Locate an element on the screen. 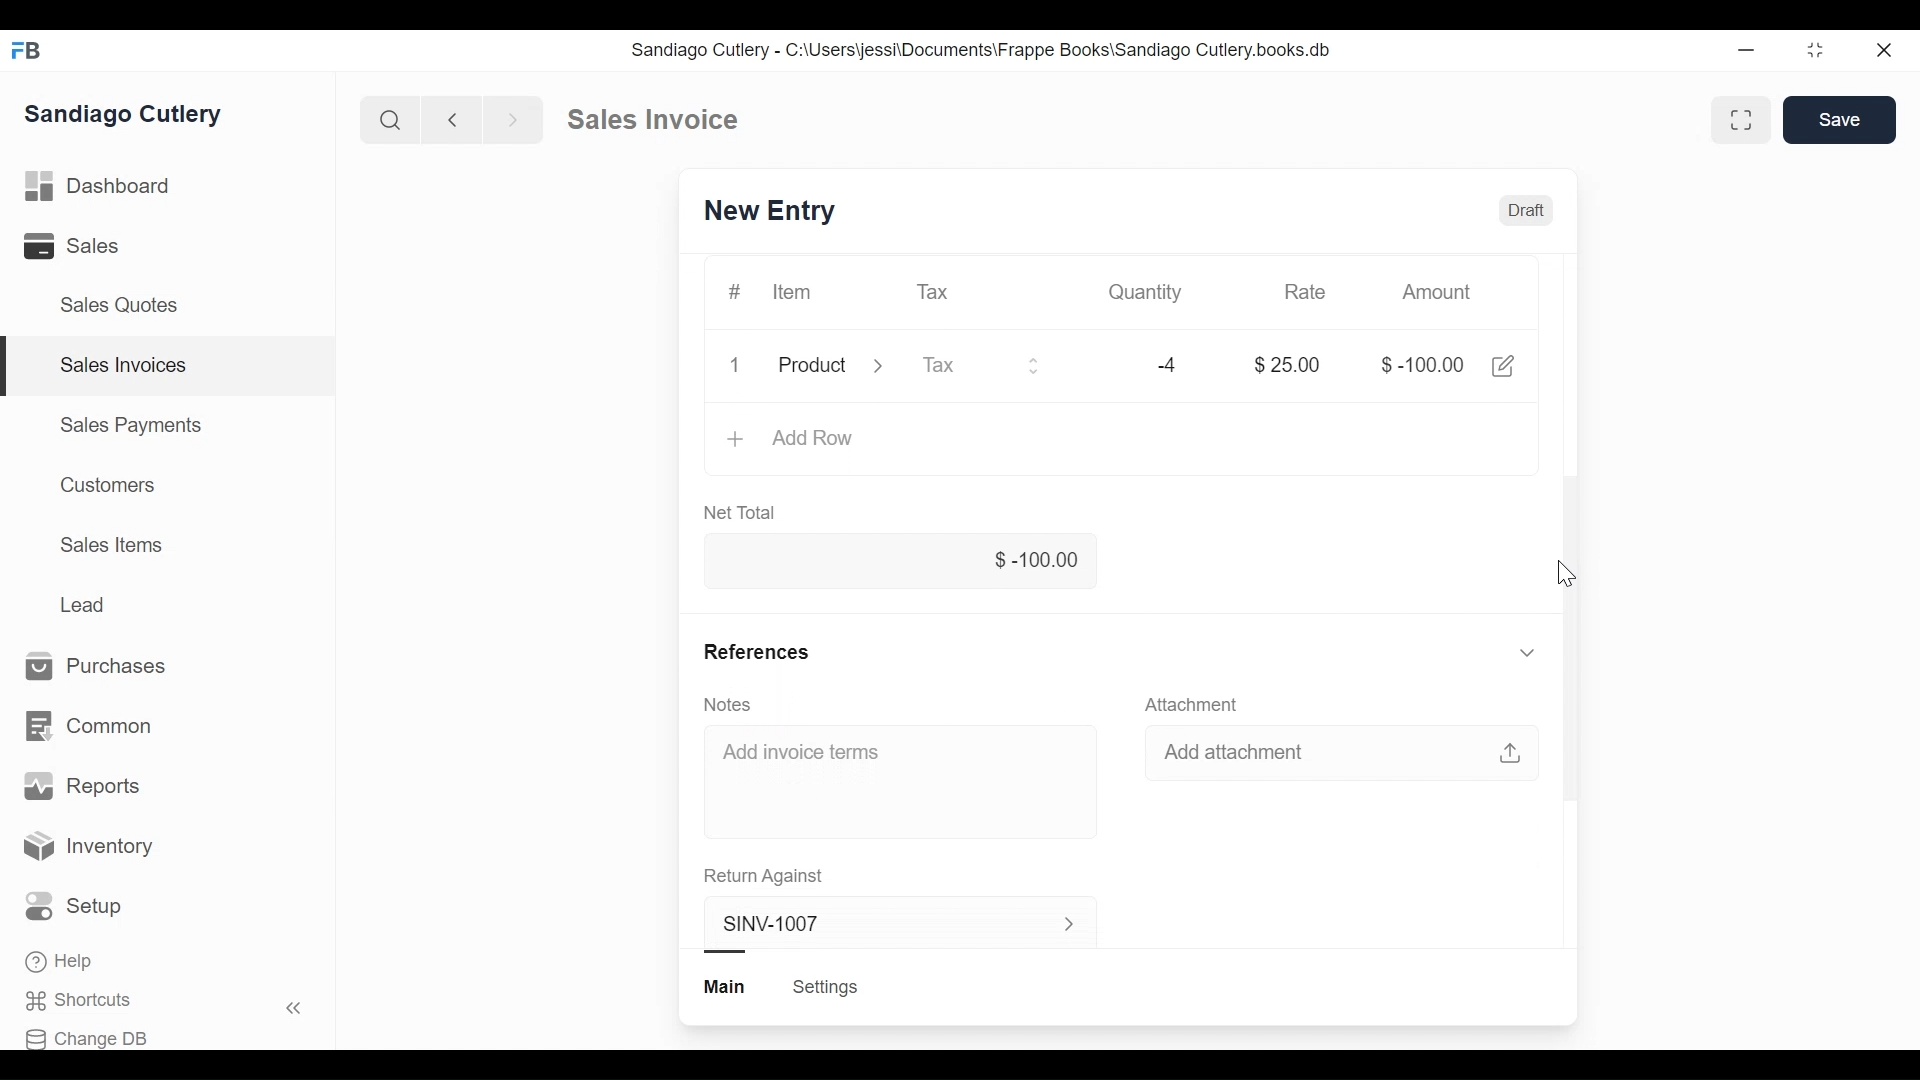 The height and width of the screenshot is (1080, 1920). Close is located at coordinates (1888, 51).